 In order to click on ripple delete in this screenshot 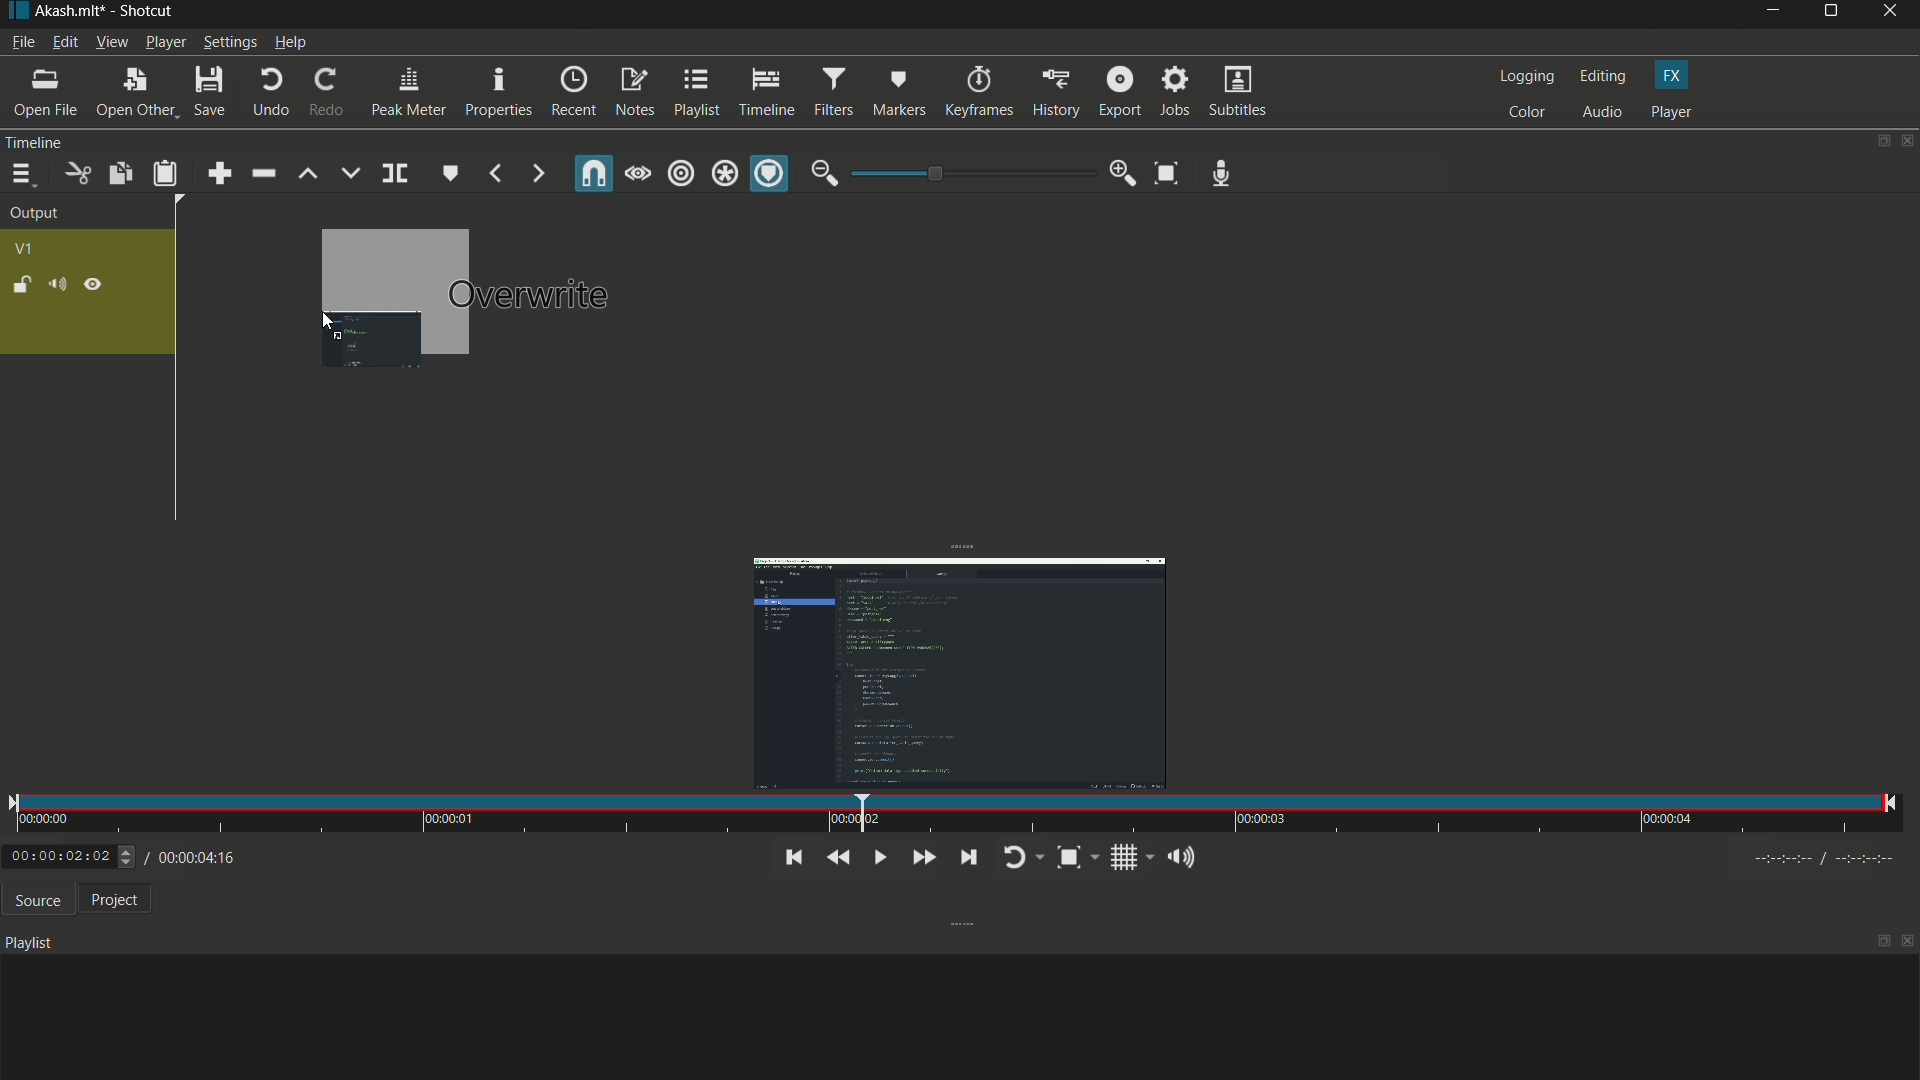, I will do `click(262, 173)`.